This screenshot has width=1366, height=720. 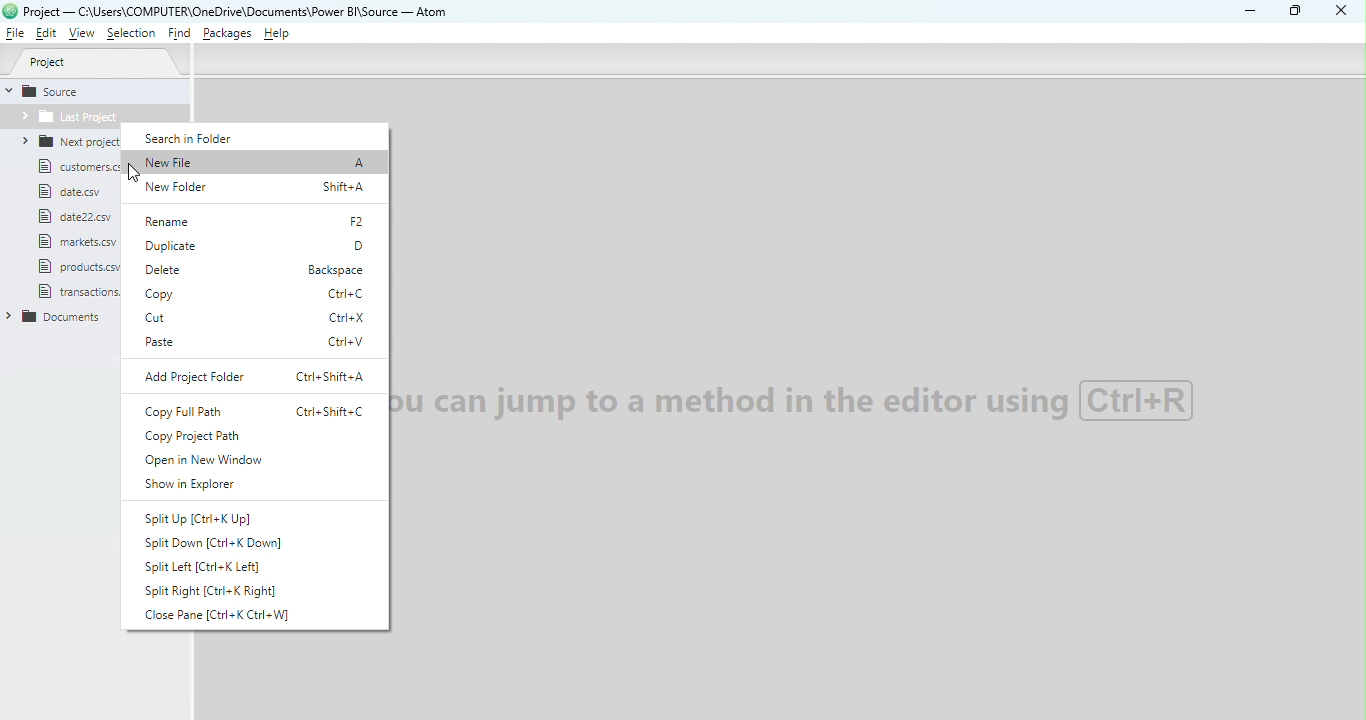 I want to click on Source, so click(x=59, y=92).